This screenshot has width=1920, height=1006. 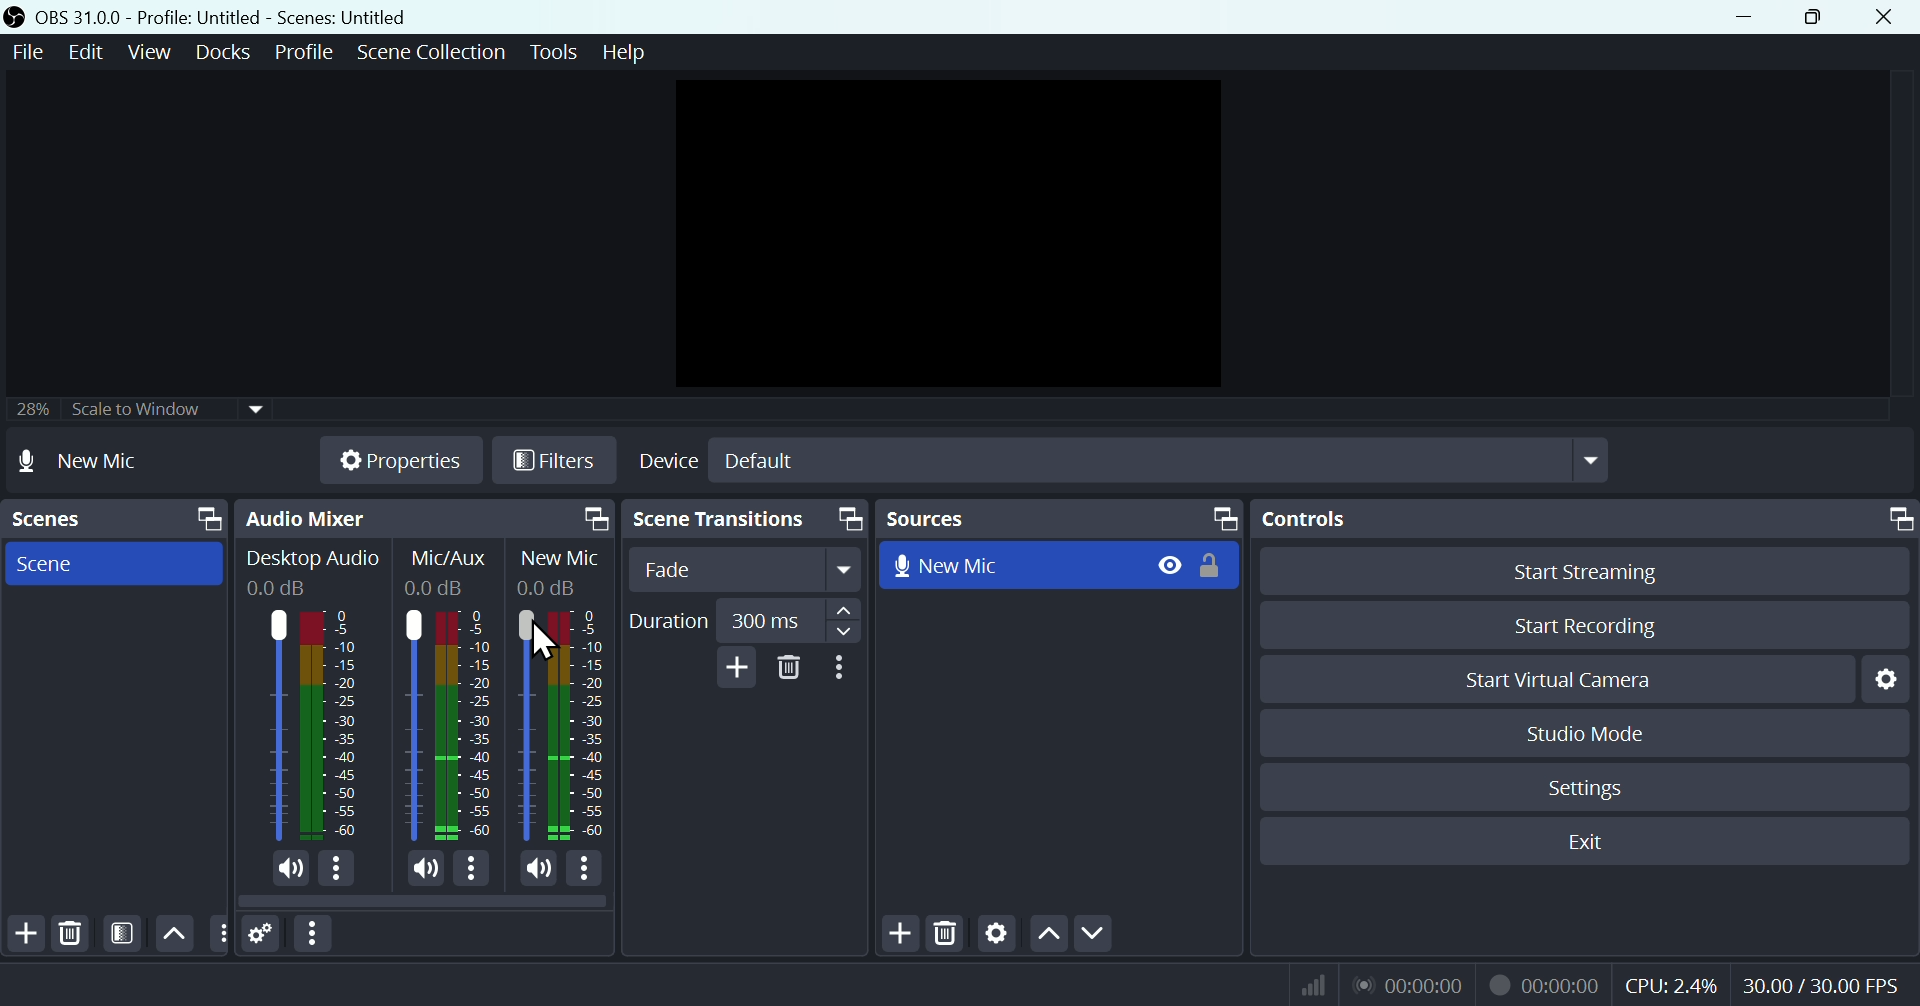 I want to click on Sources, so click(x=1059, y=518).